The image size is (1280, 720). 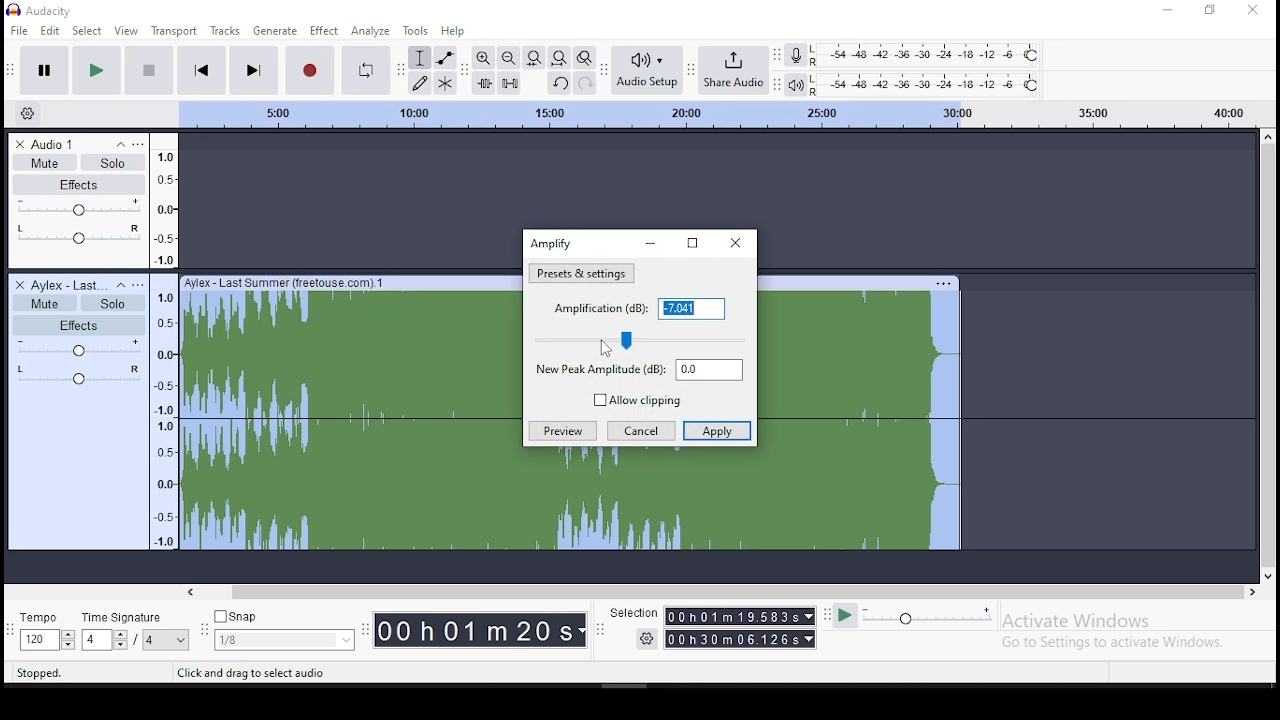 What do you see at coordinates (584, 57) in the screenshot?
I see `zoom toggle` at bounding box center [584, 57].